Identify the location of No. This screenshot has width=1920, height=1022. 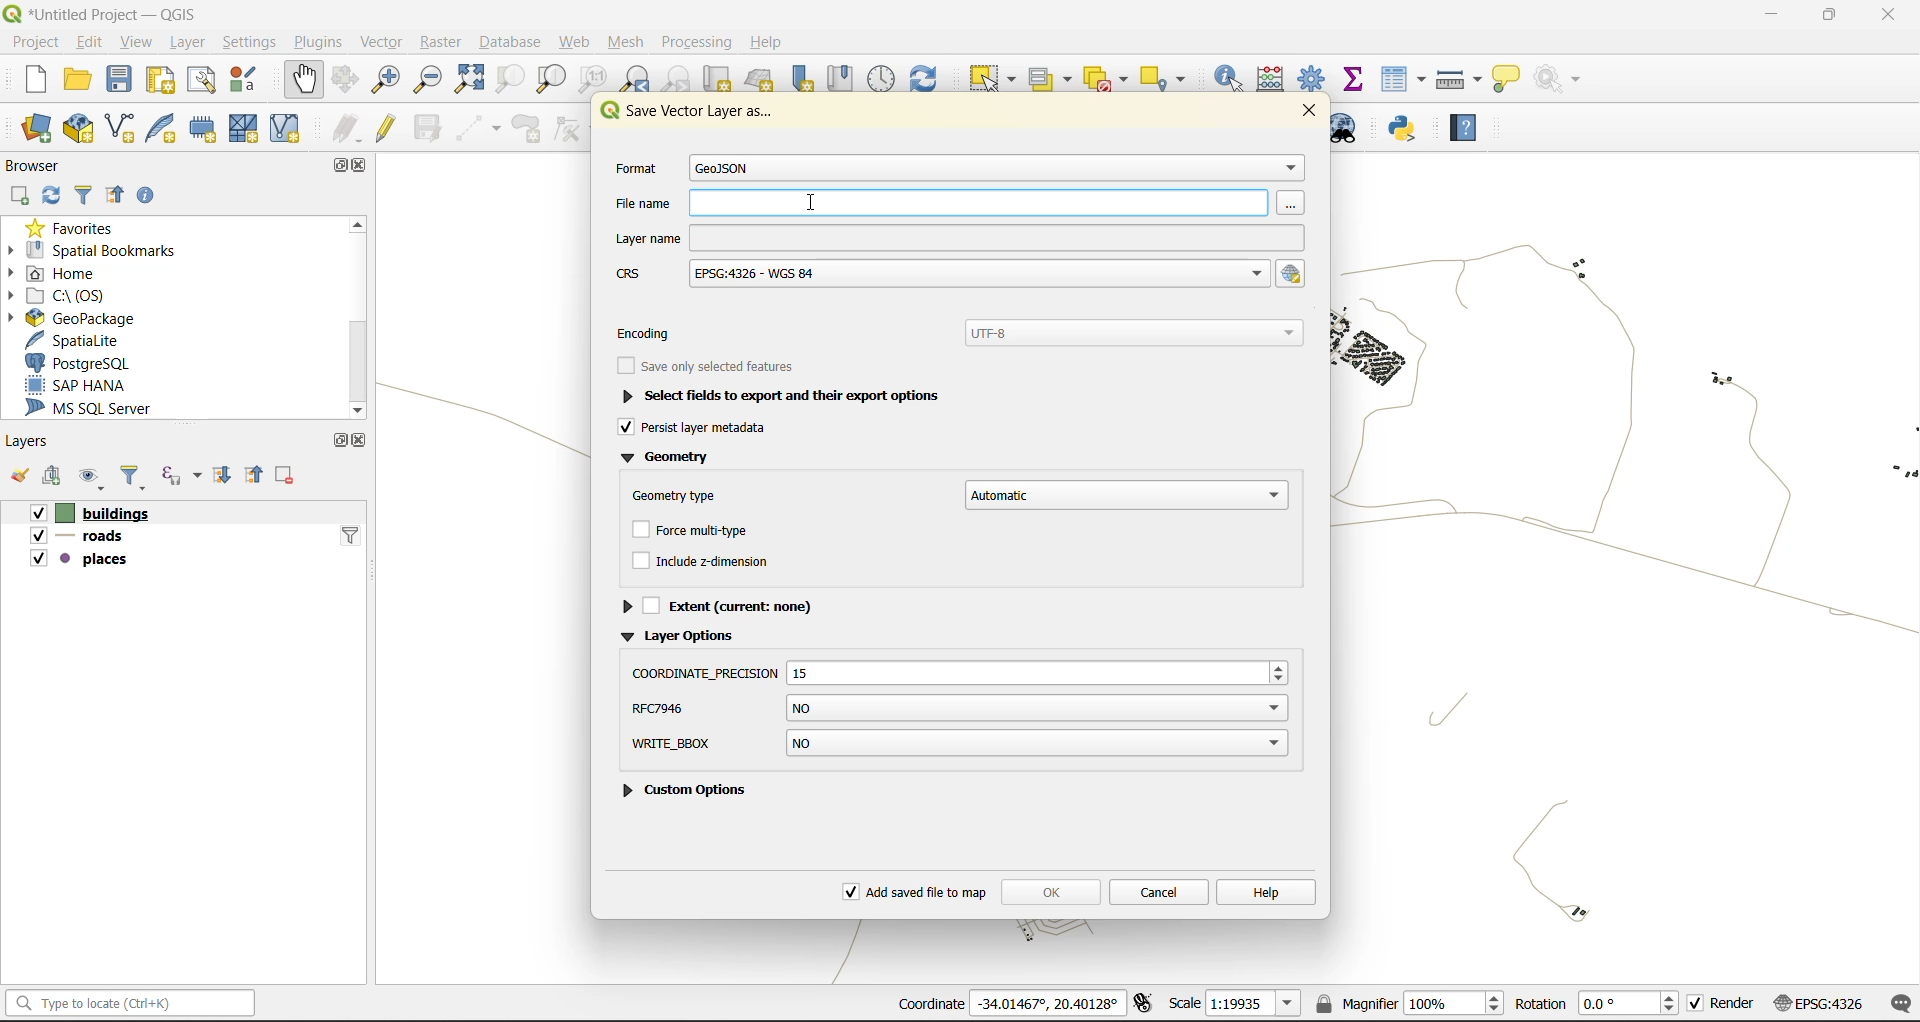
(1036, 745).